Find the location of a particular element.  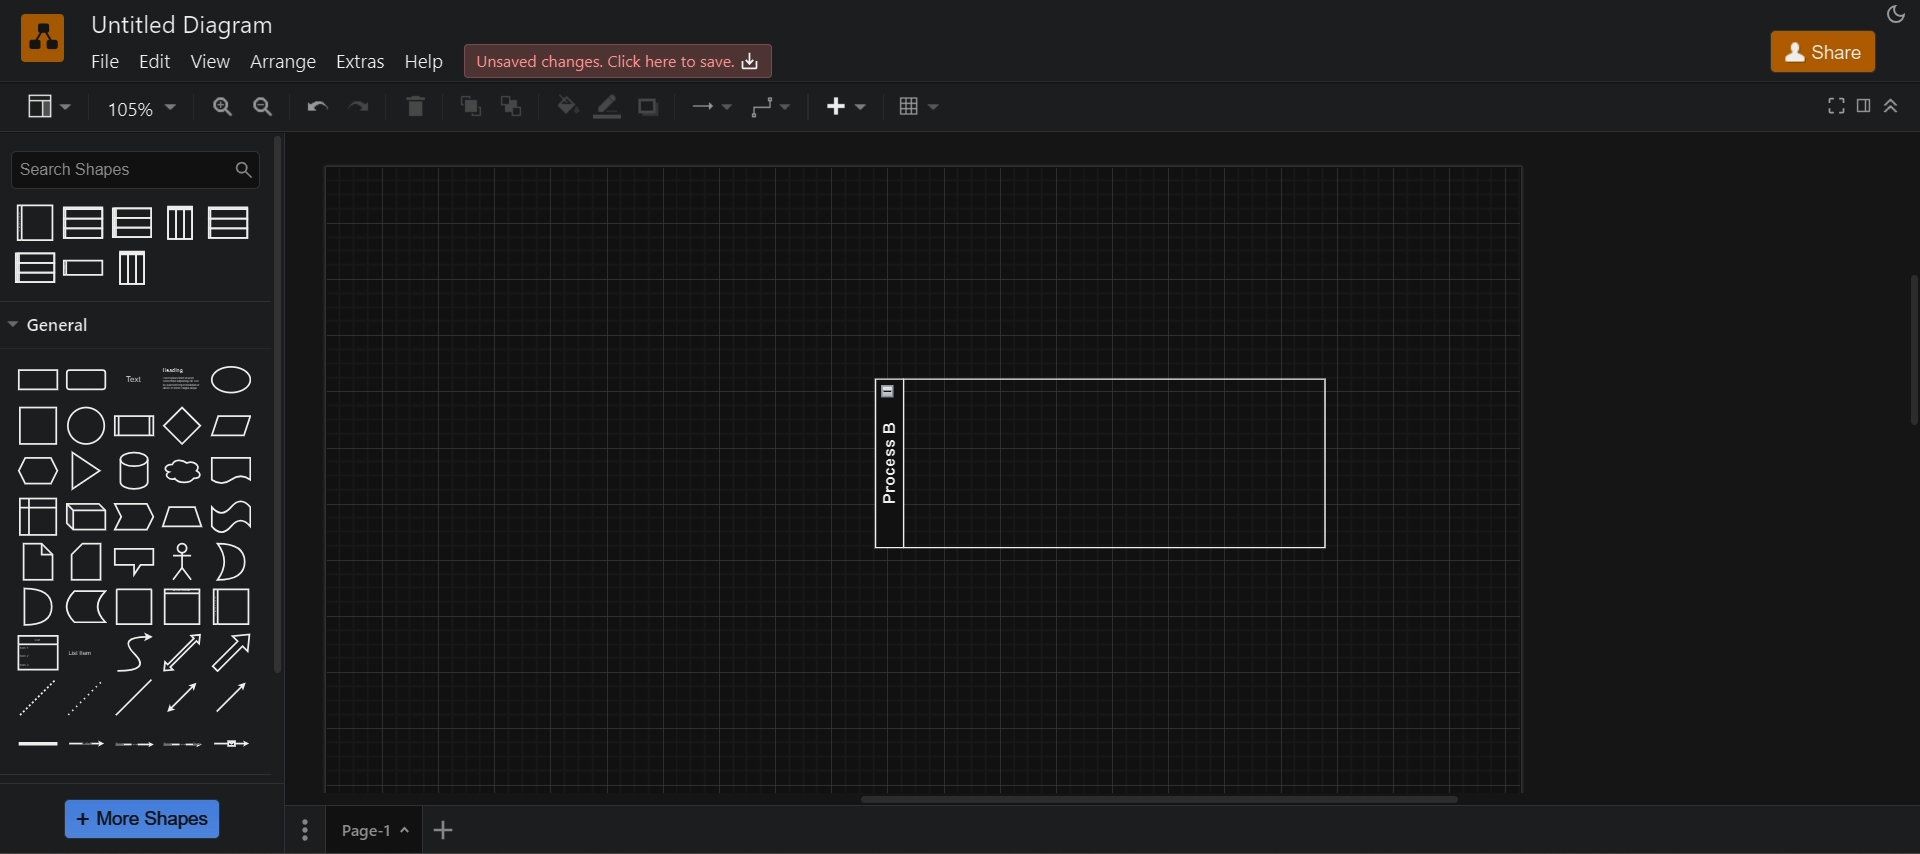

document is located at coordinates (229, 471).